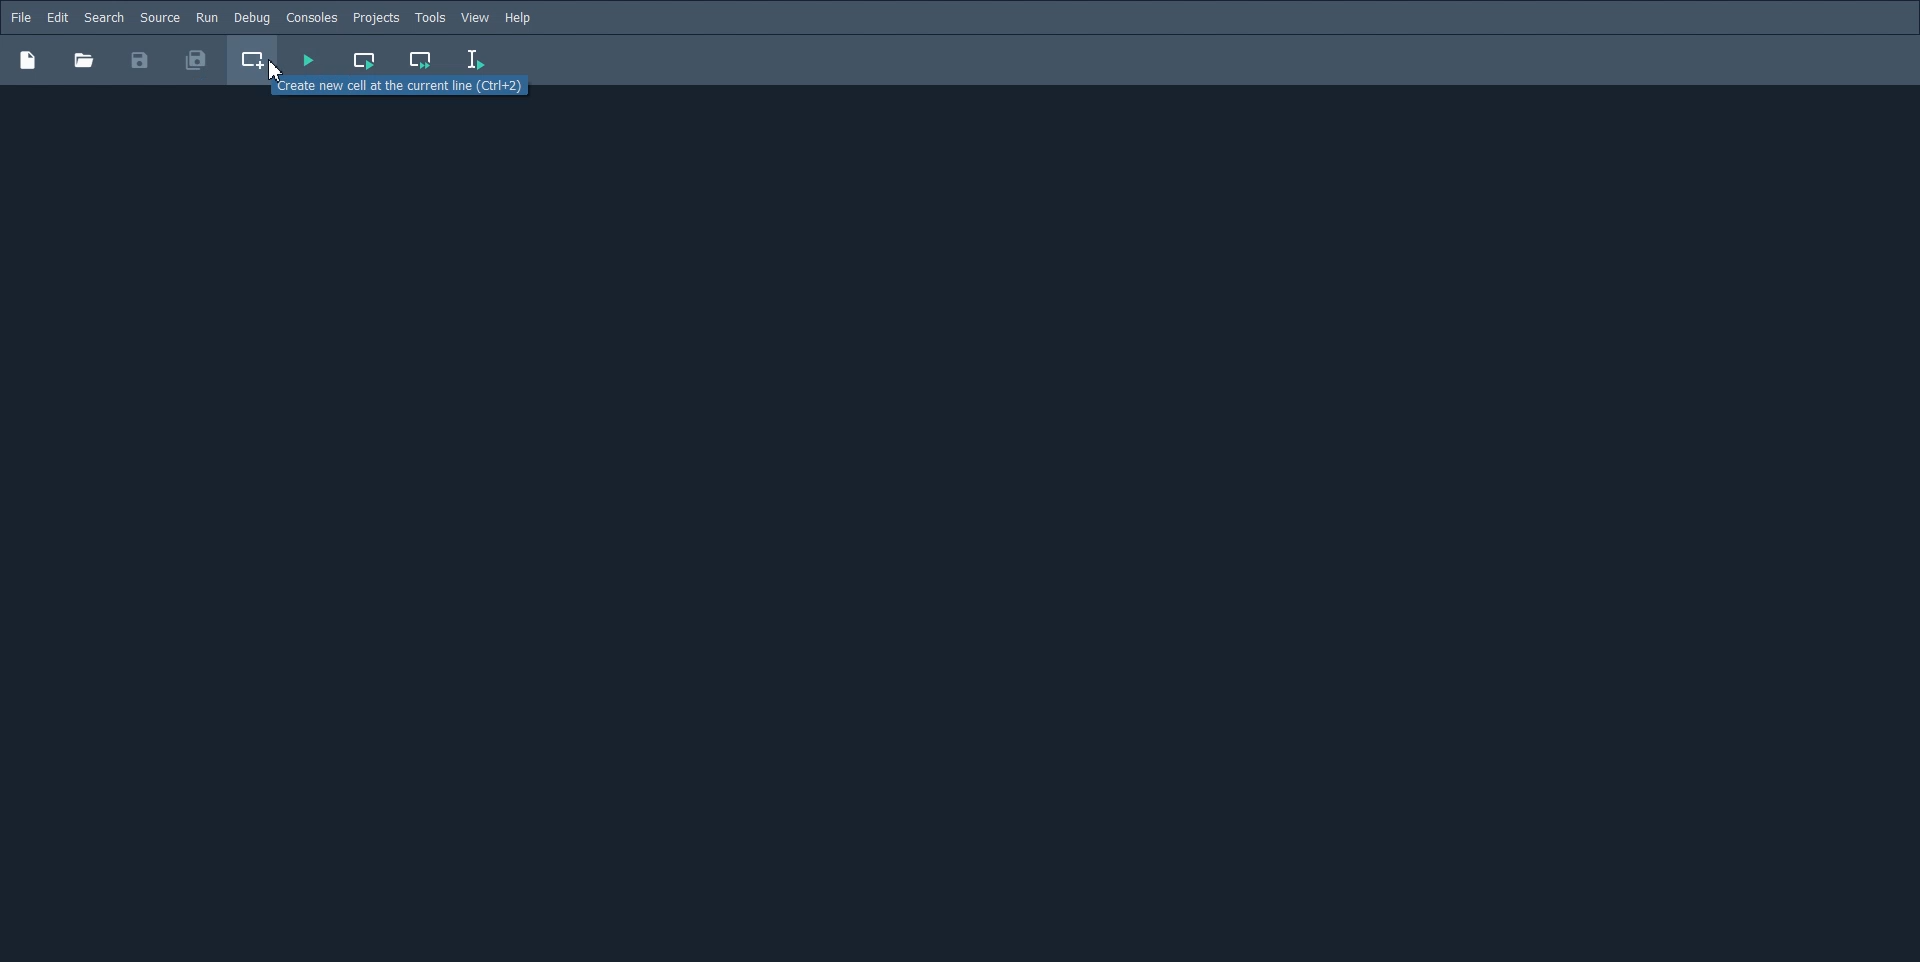 The image size is (1920, 962). Describe the element at coordinates (308, 60) in the screenshot. I see `Run File` at that location.